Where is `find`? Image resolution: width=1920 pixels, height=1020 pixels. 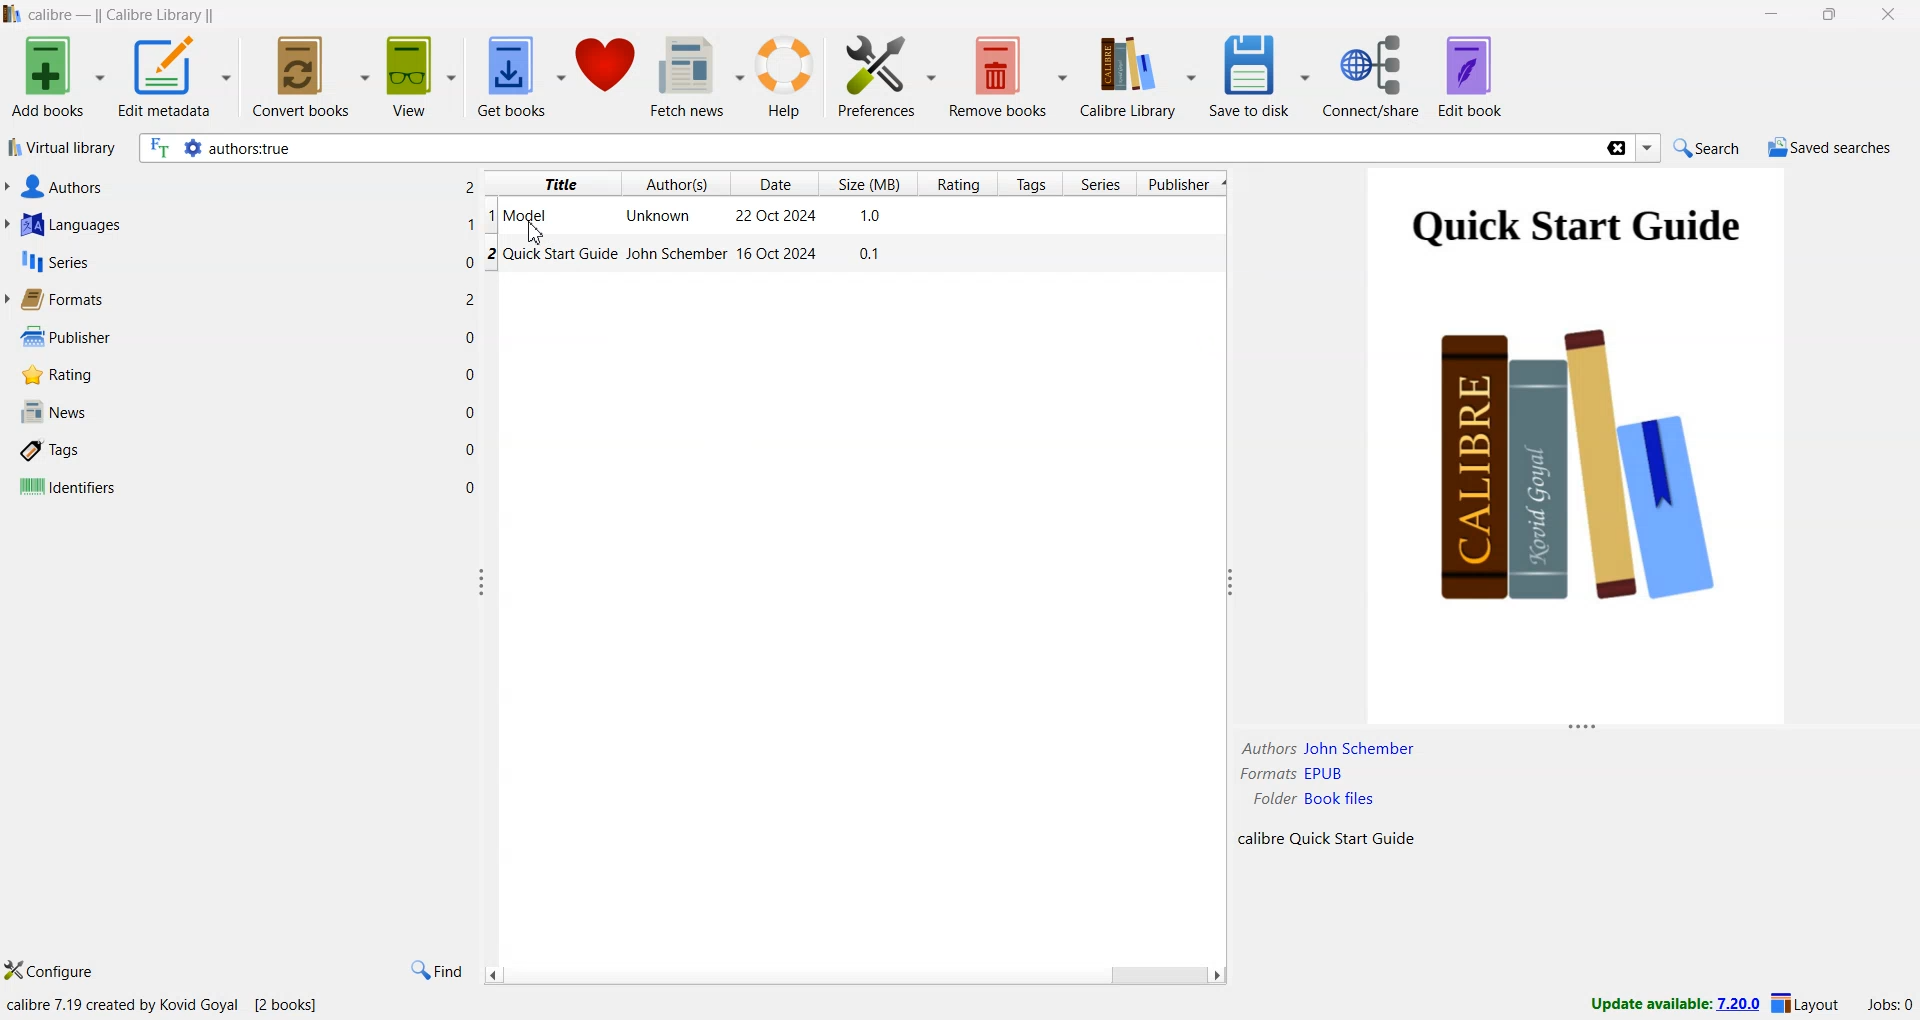
find is located at coordinates (435, 971).